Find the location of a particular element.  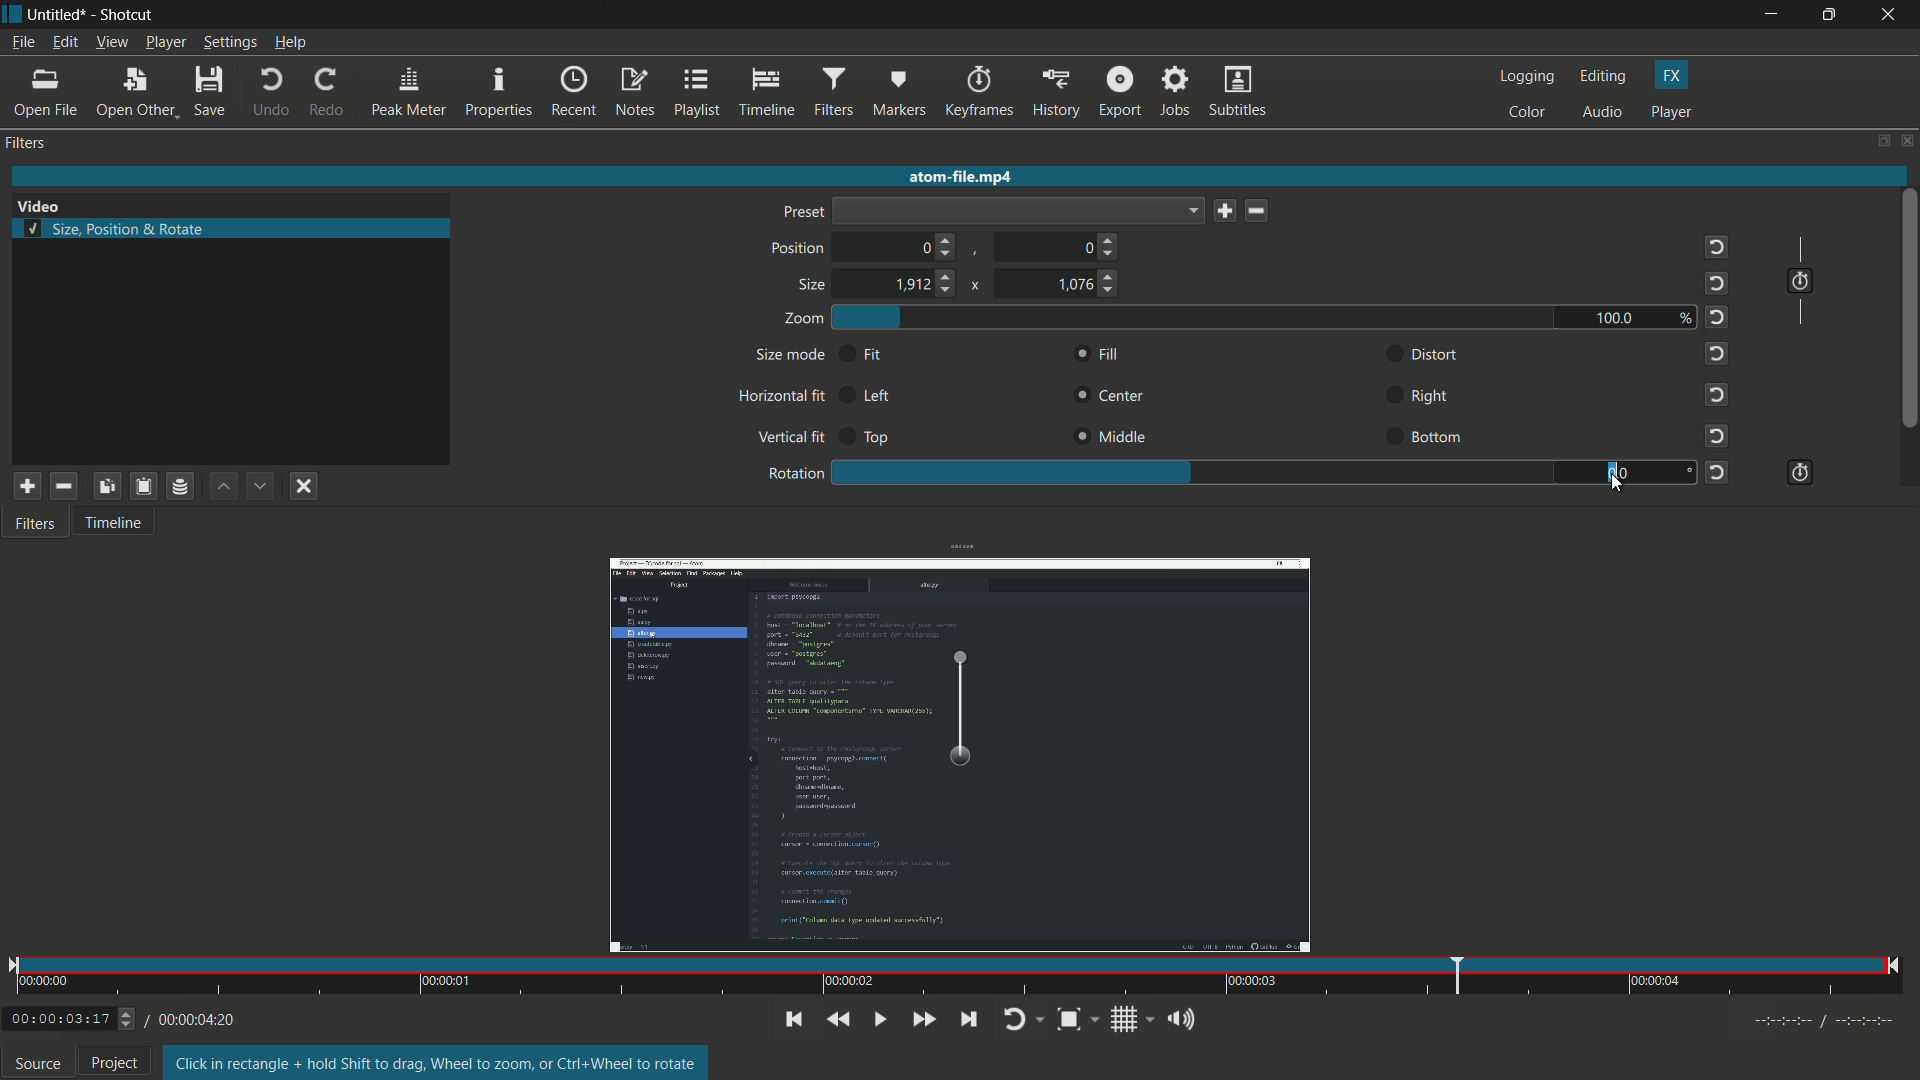

reset to default is located at coordinates (1717, 318).